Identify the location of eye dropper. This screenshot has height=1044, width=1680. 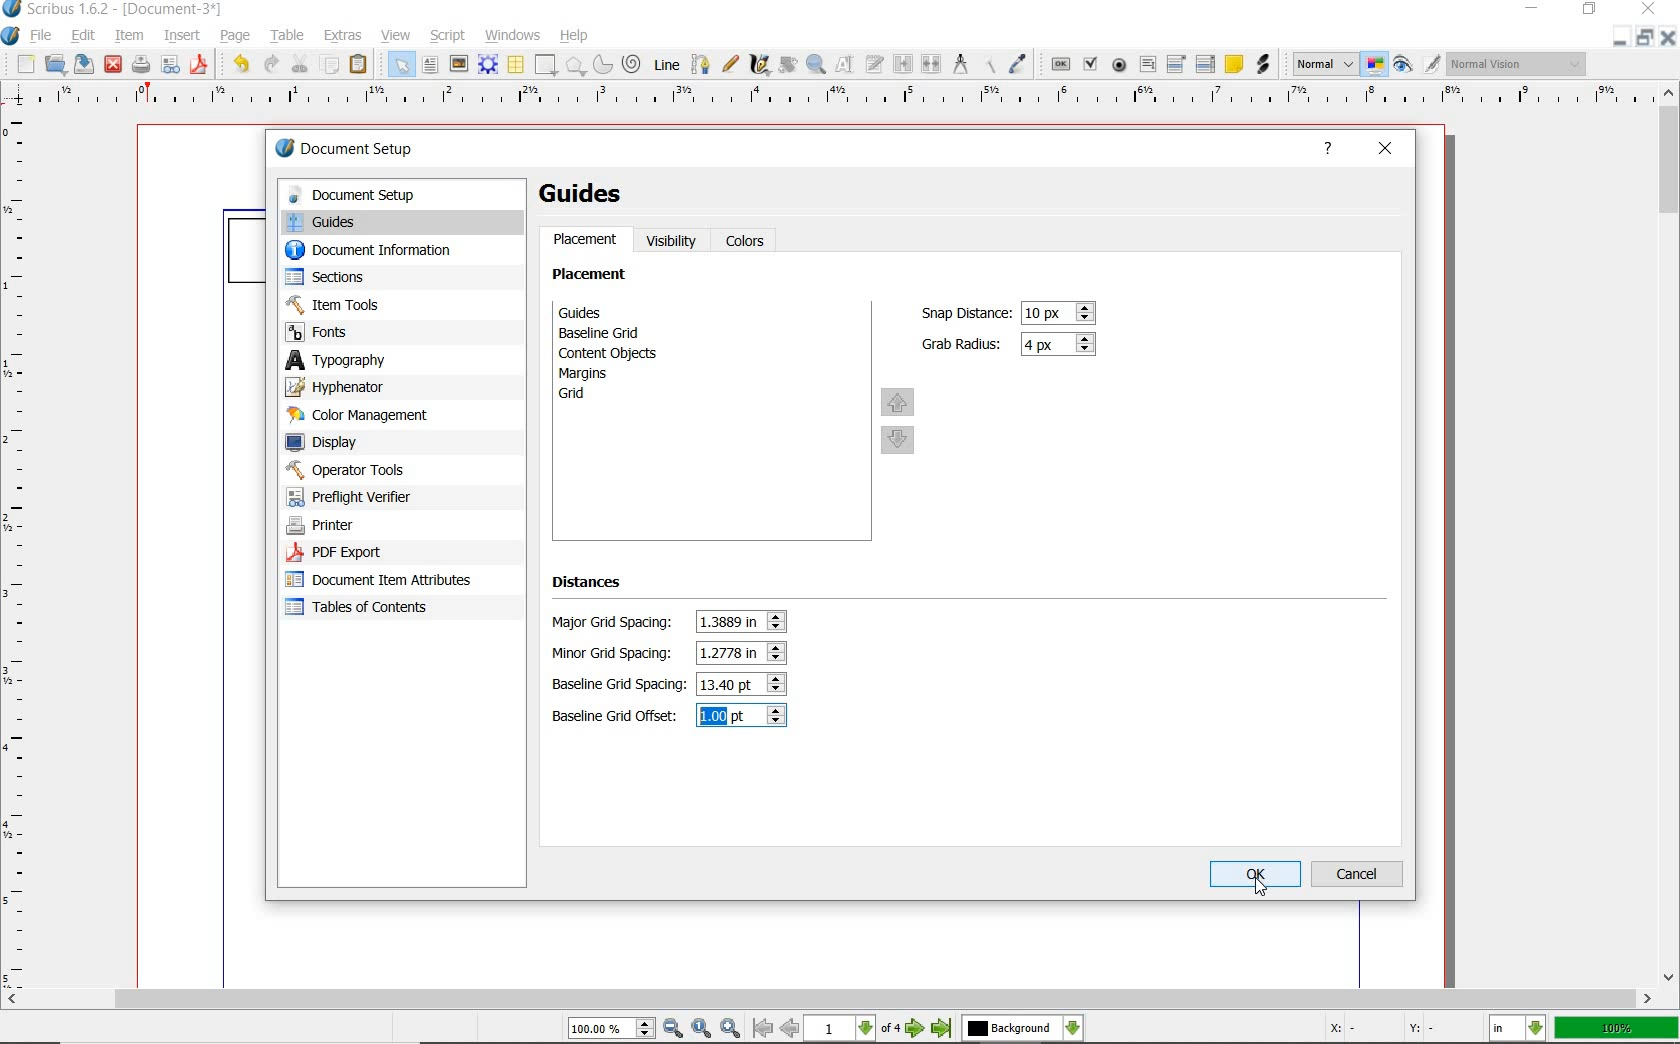
(1020, 62).